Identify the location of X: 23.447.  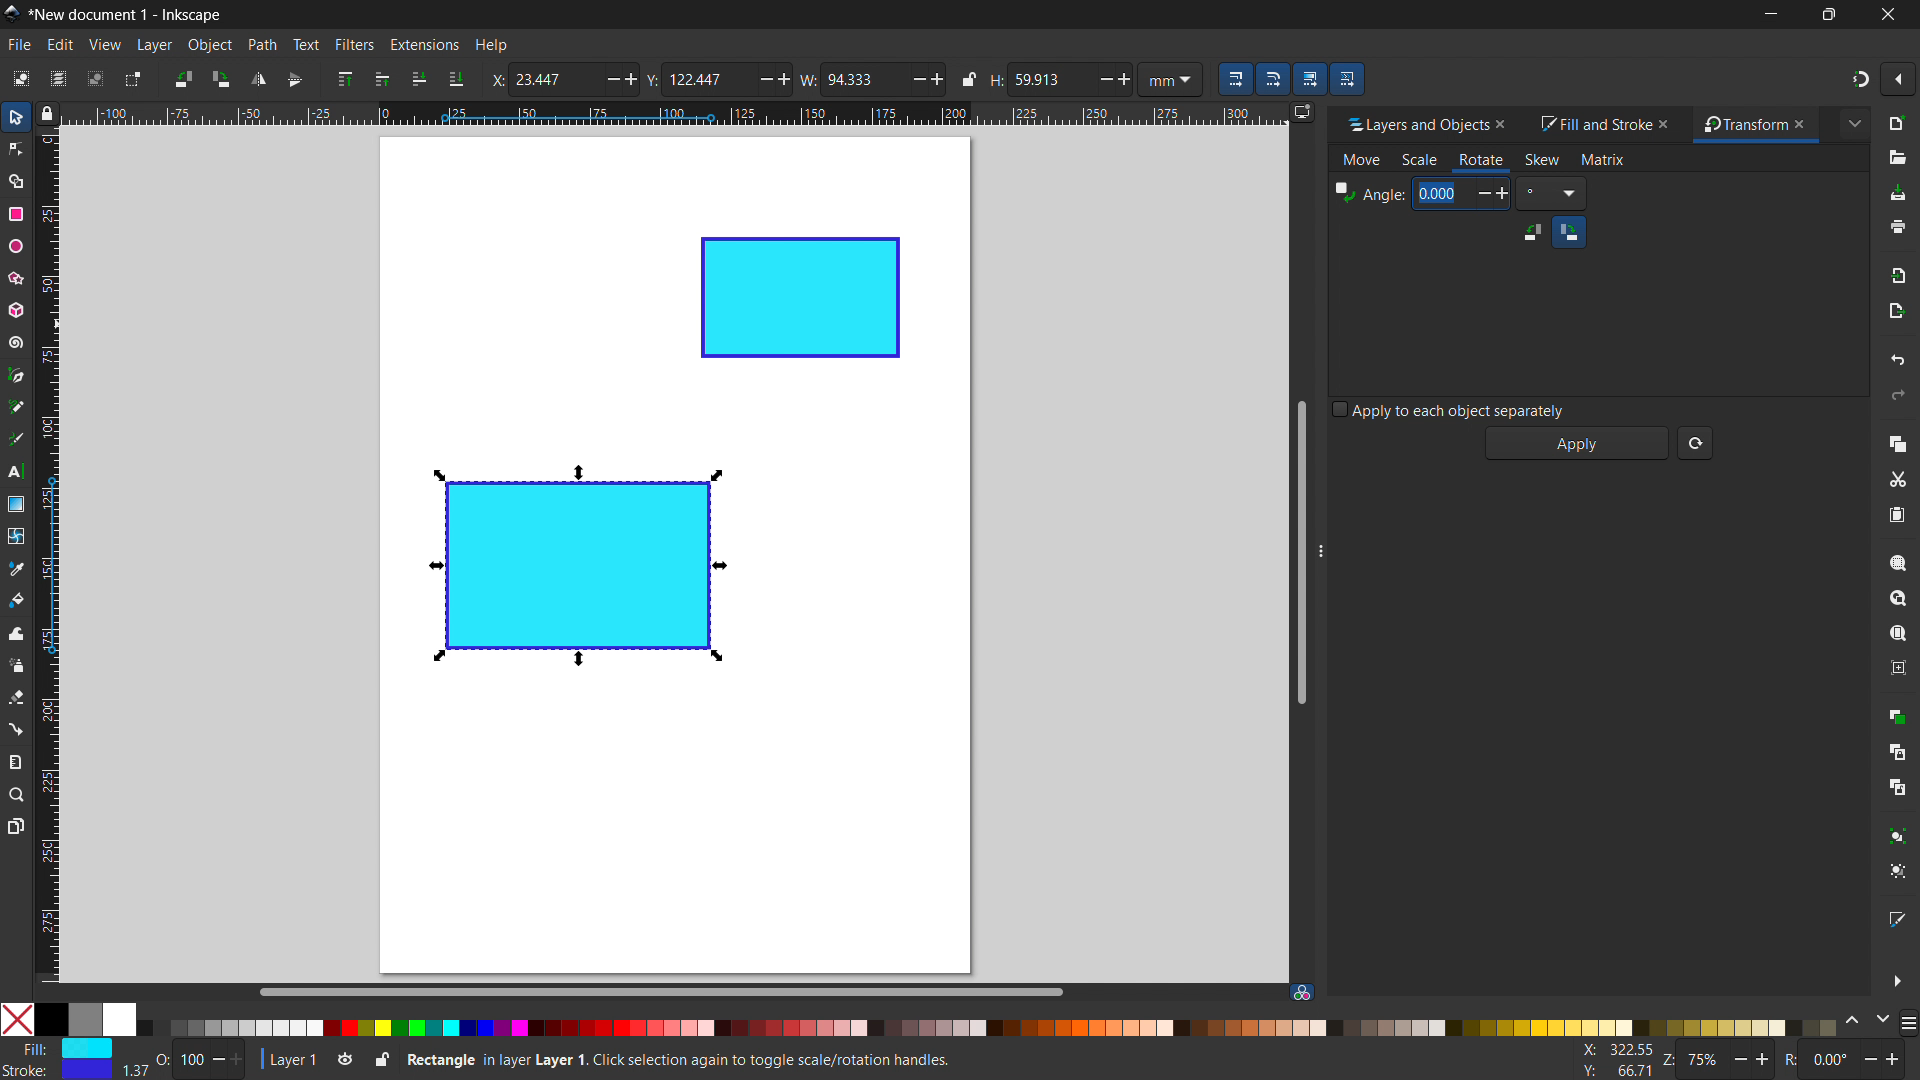
(540, 79).